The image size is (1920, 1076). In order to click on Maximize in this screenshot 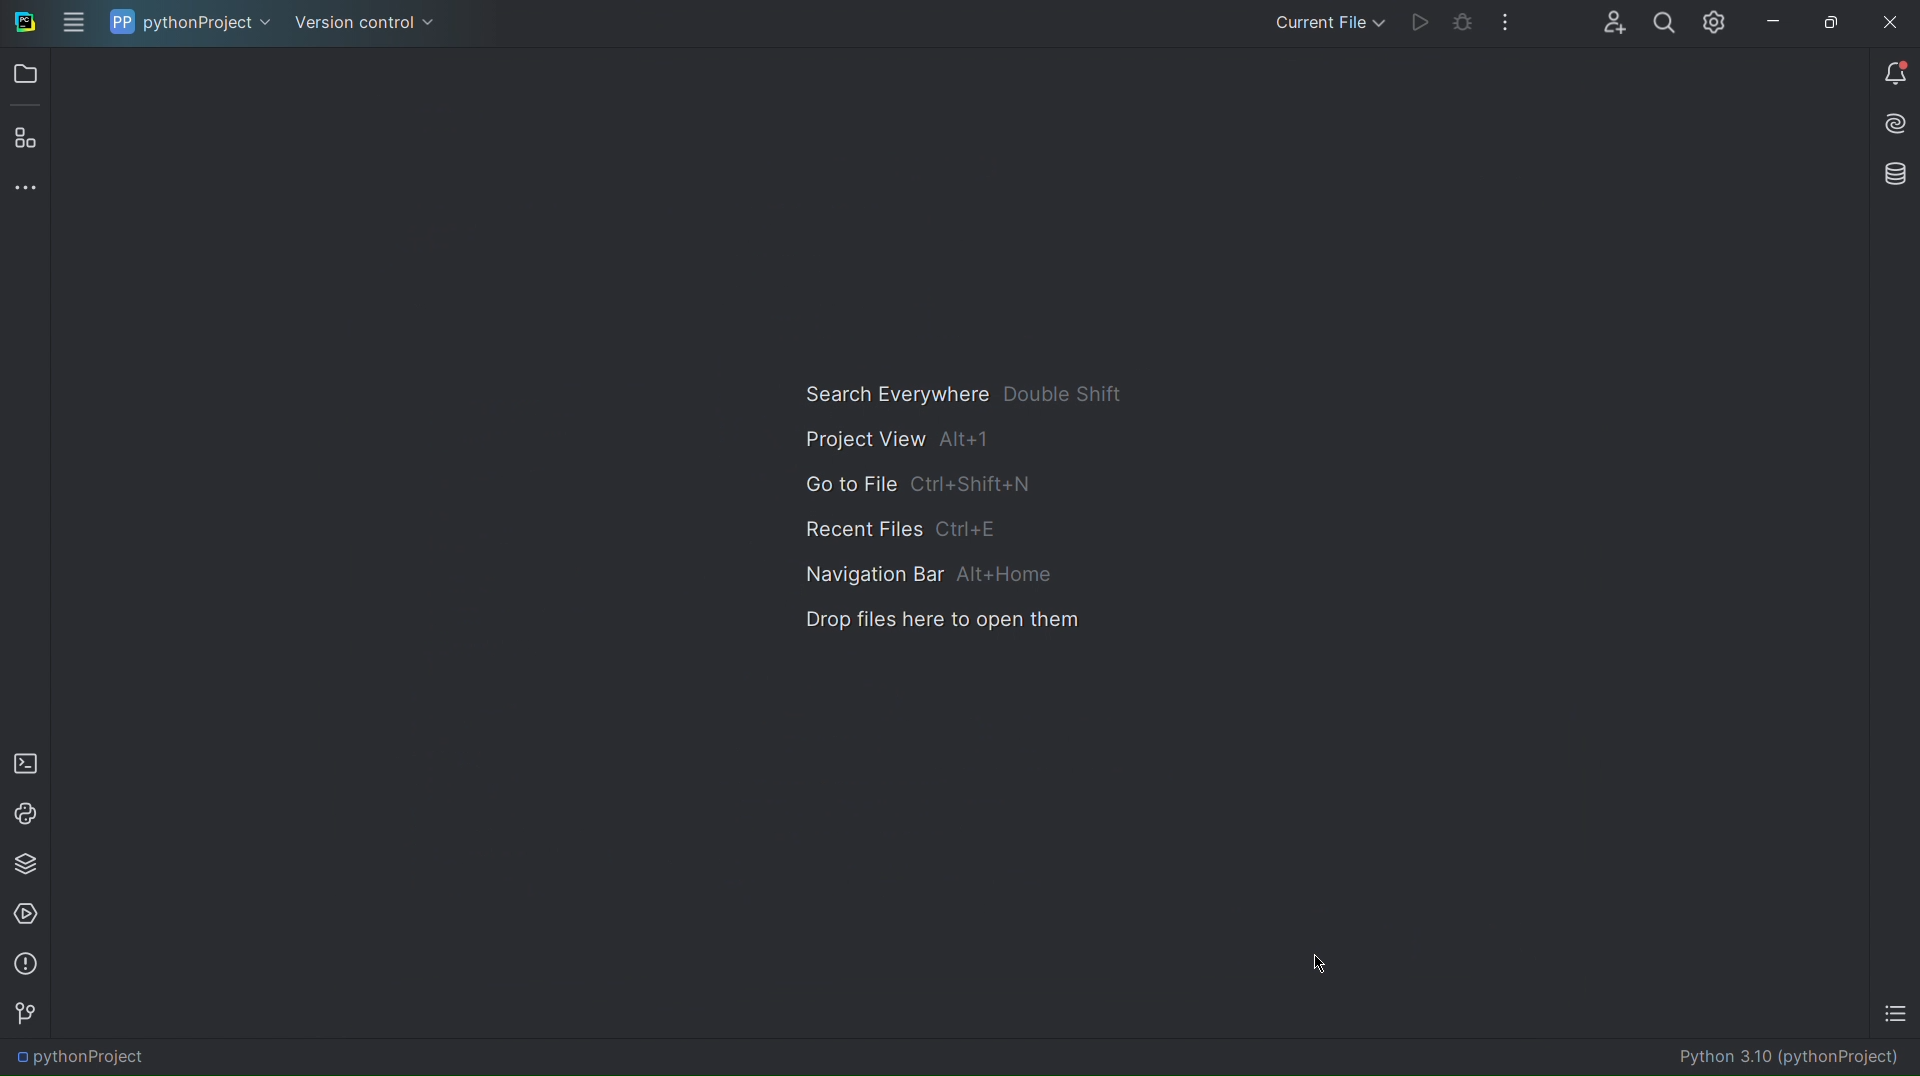, I will do `click(1828, 21)`.